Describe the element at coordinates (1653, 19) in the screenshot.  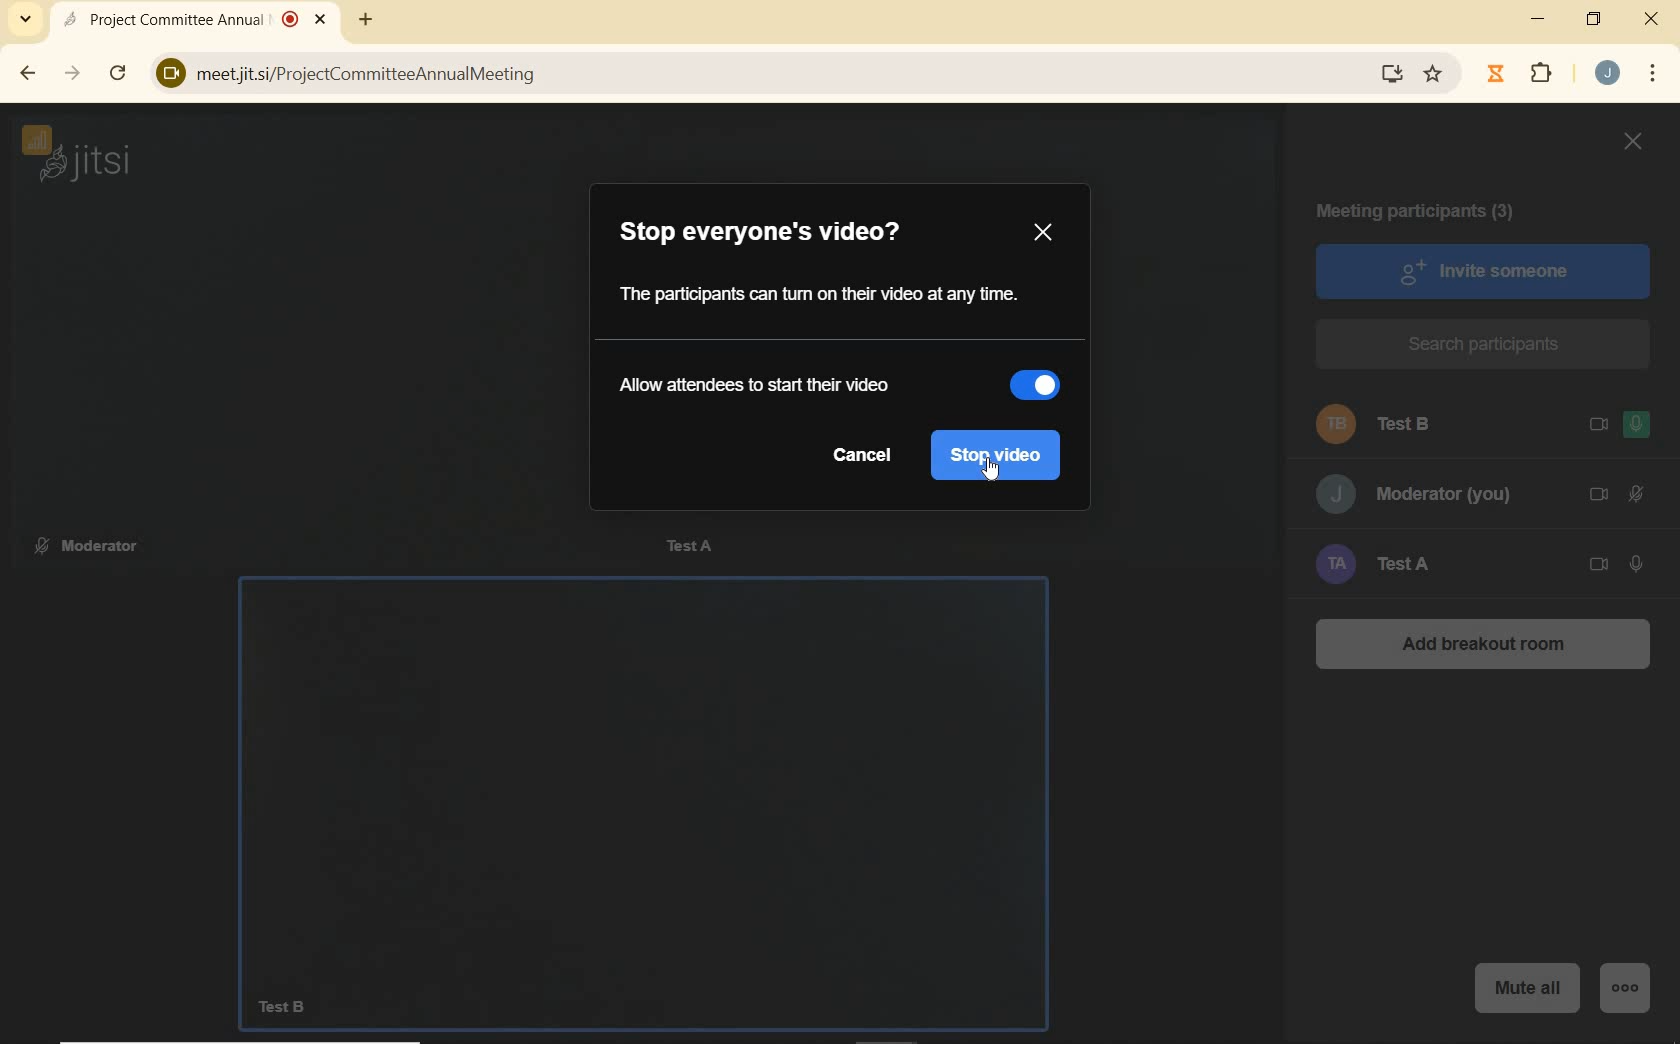
I see `CLOSE` at that location.